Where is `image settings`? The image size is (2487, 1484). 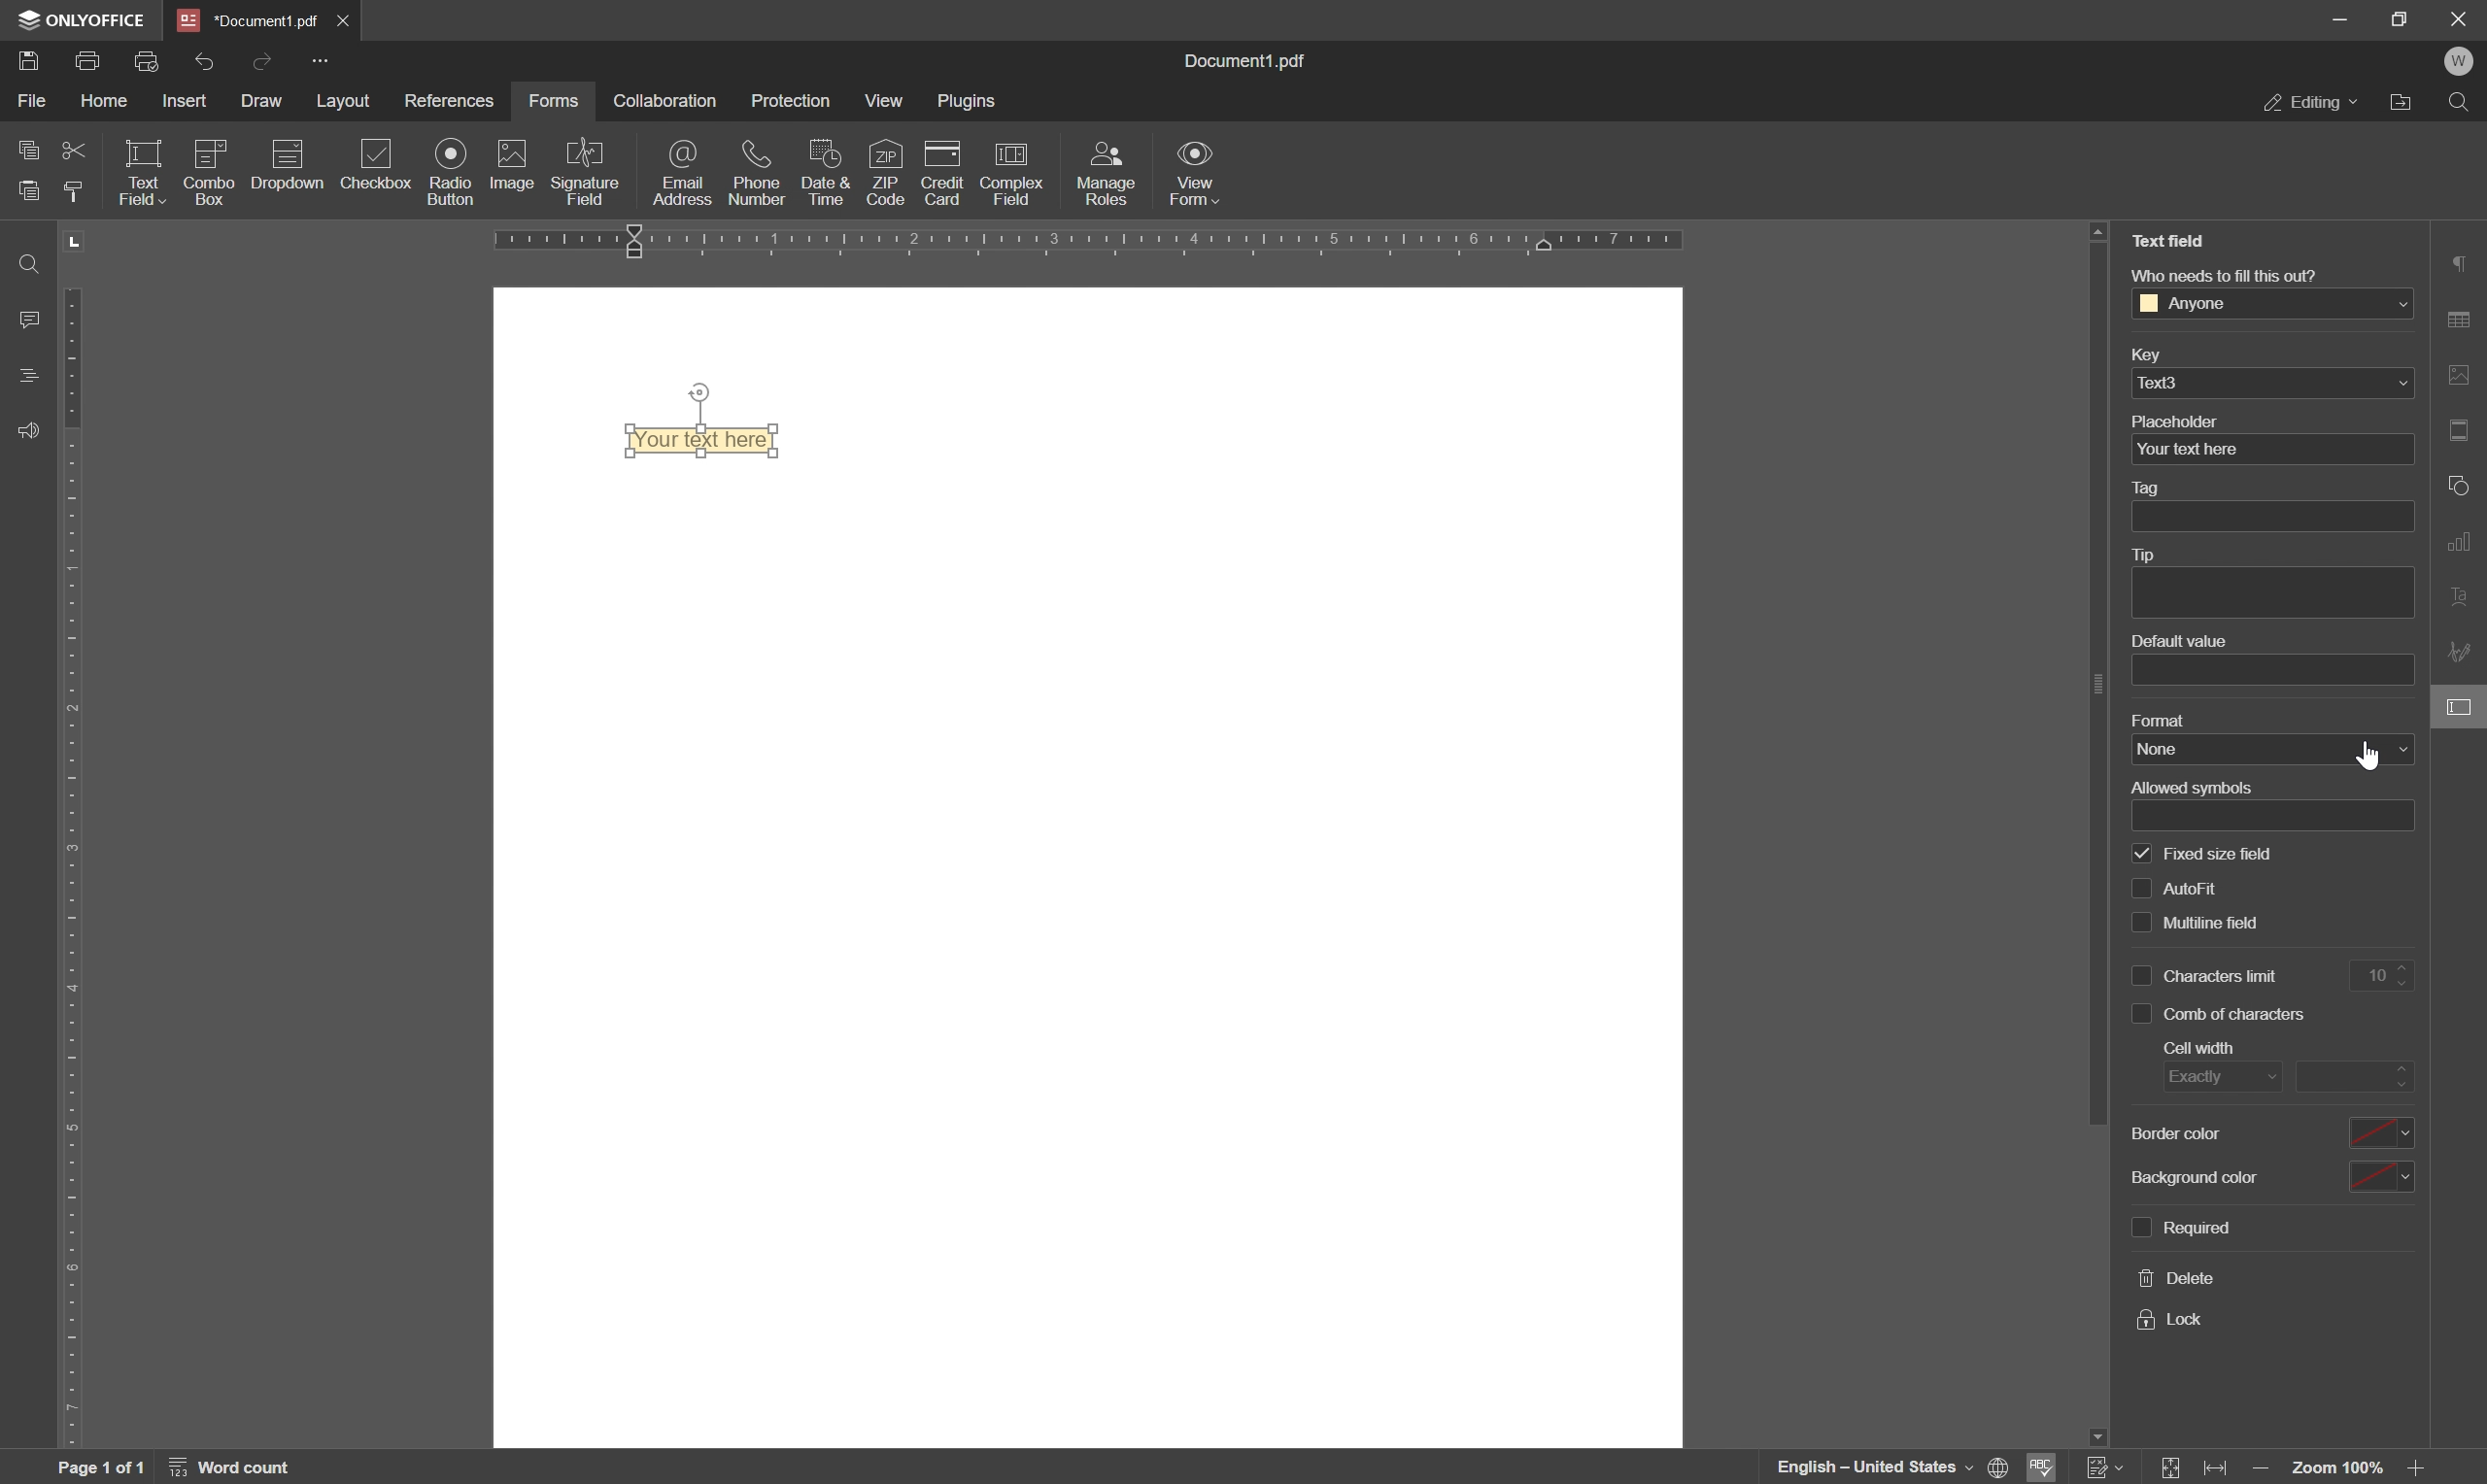
image settings is located at coordinates (2464, 374).